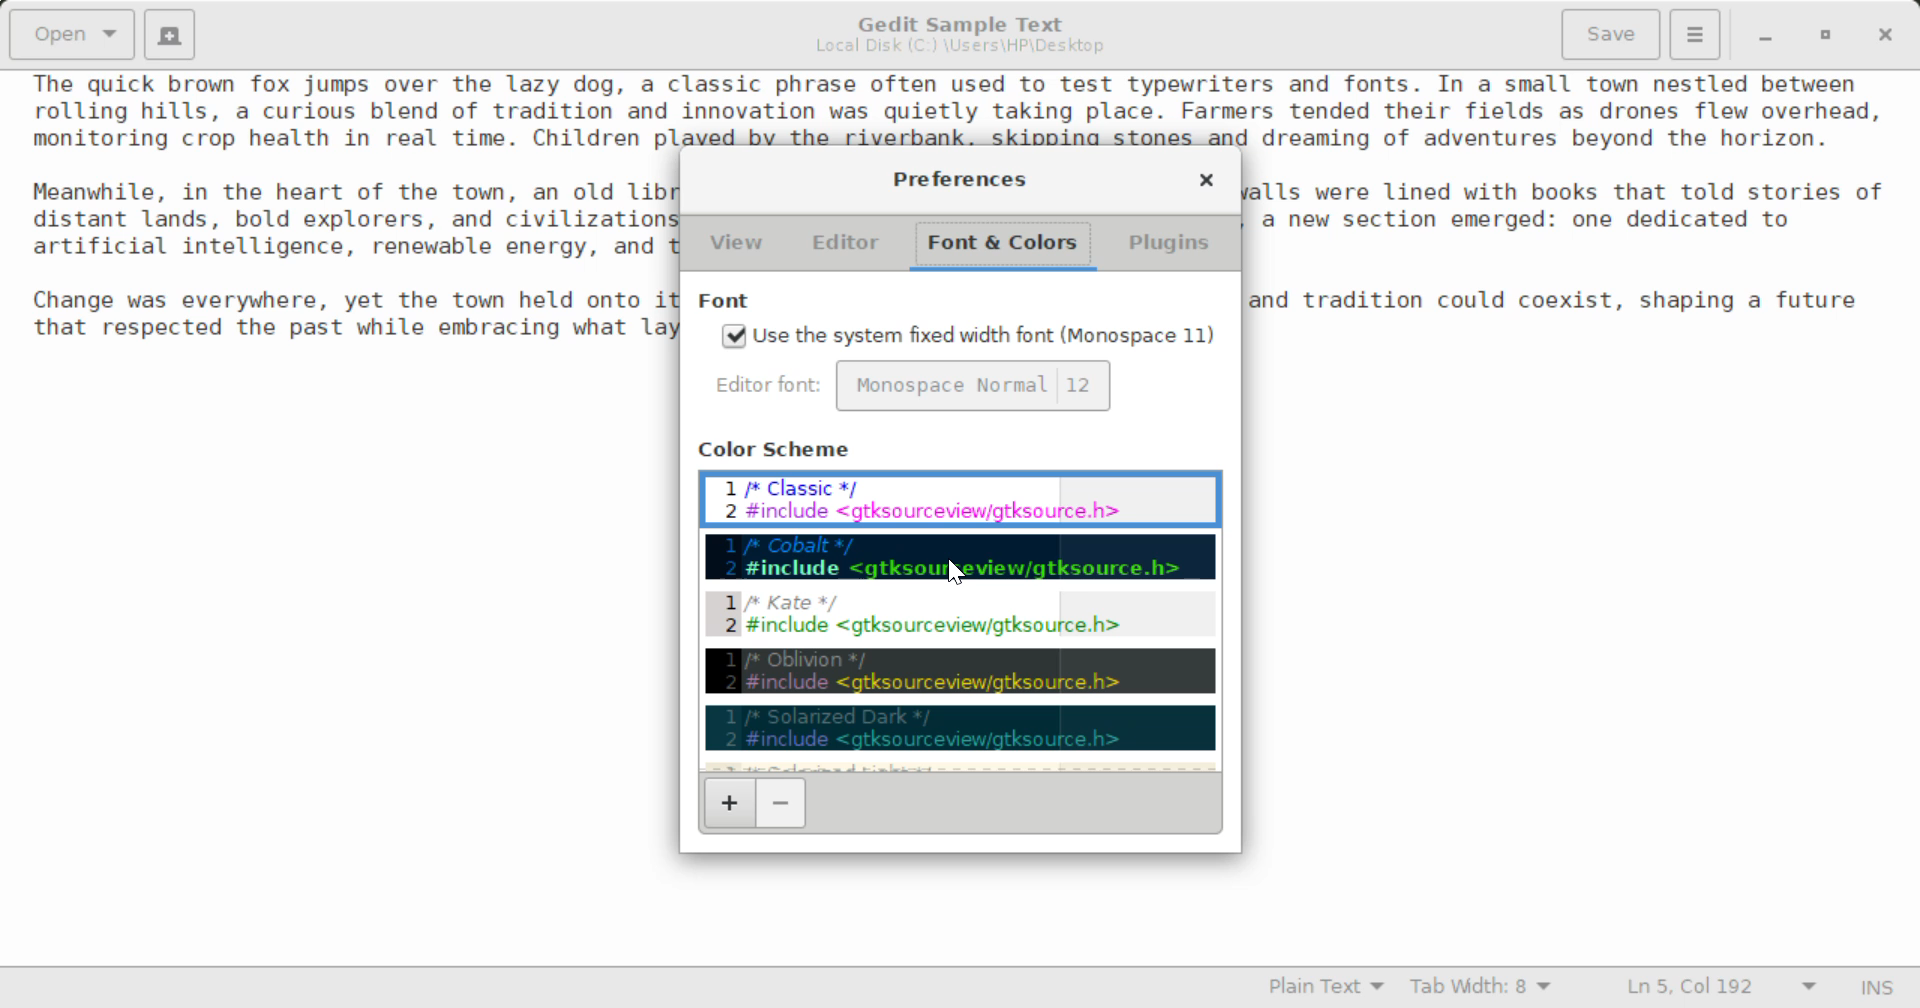 The height and width of the screenshot is (1008, 1920). What do you see at coordinates (737, 245) in the screenshot?
I see `View Tab Selected` at bounding box center [737, 245].